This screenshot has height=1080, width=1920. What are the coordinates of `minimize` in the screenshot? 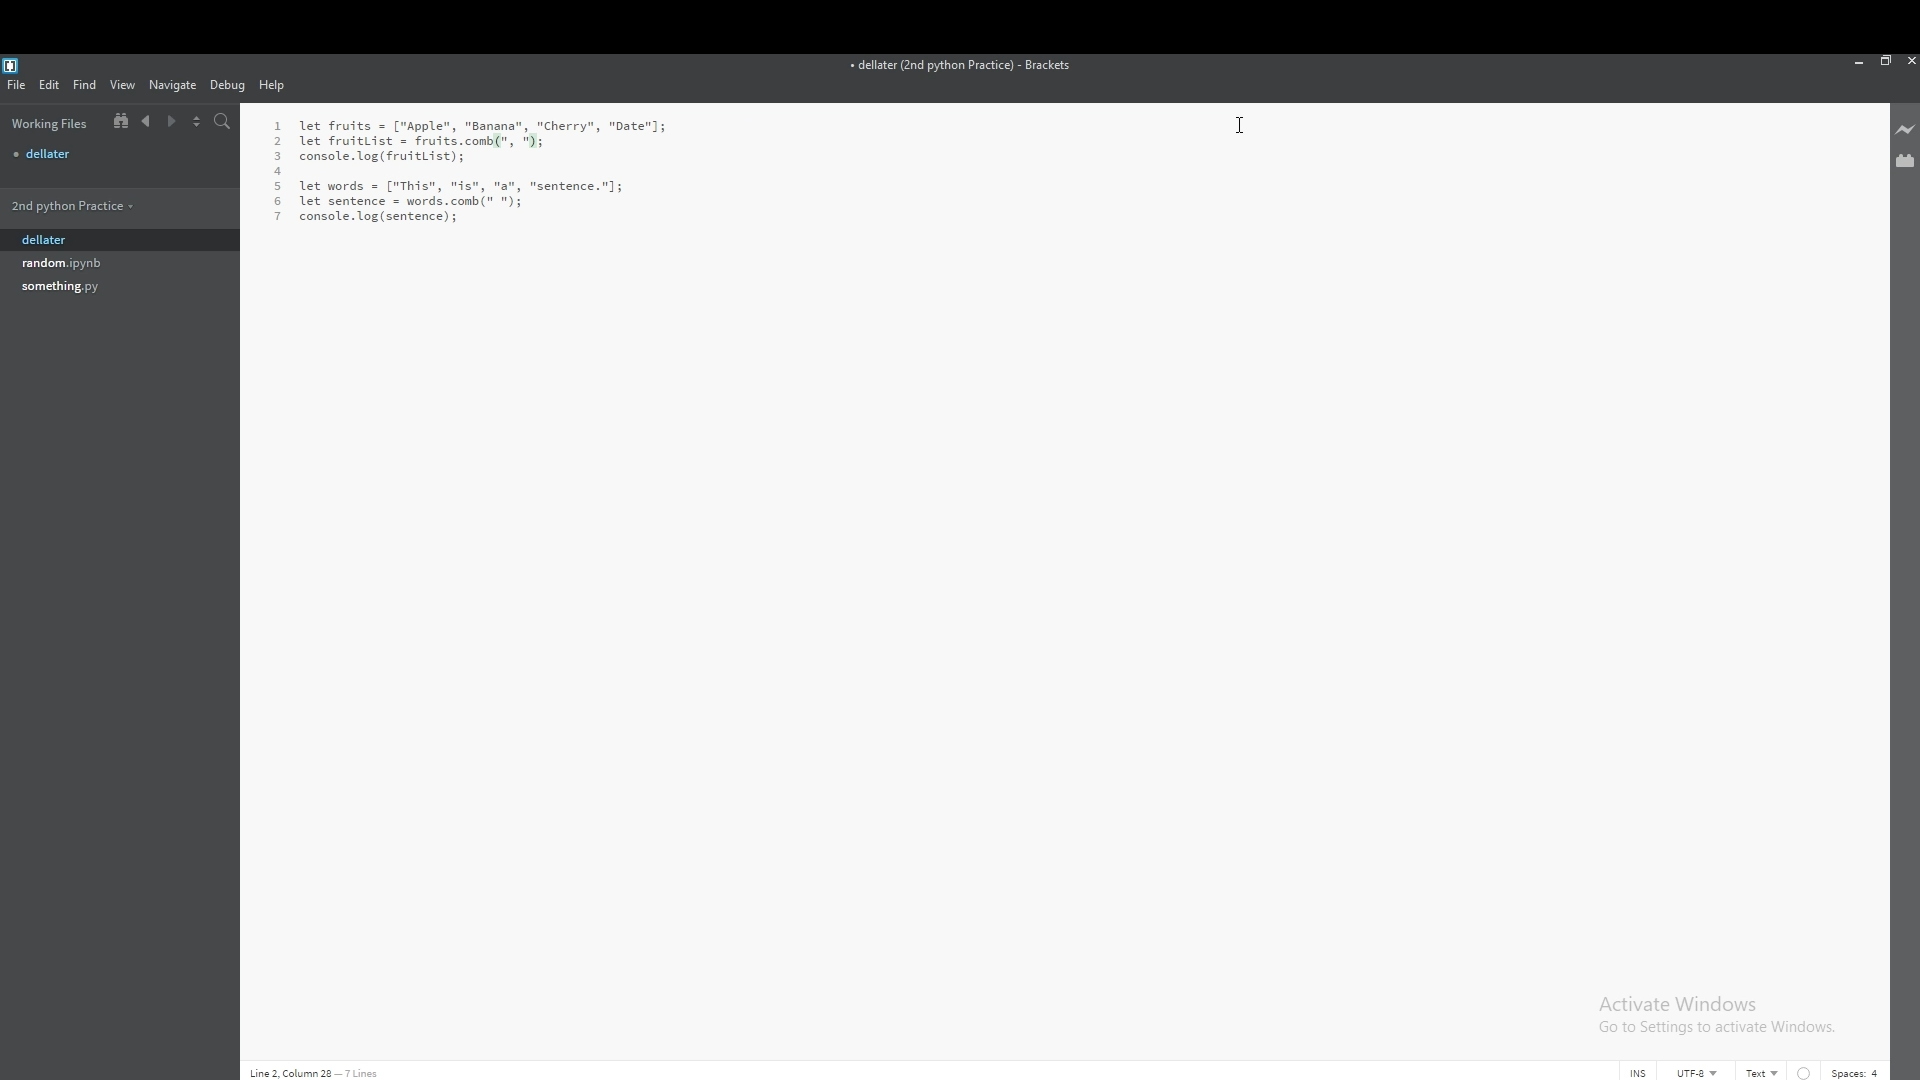 It's located at (1860, 61).